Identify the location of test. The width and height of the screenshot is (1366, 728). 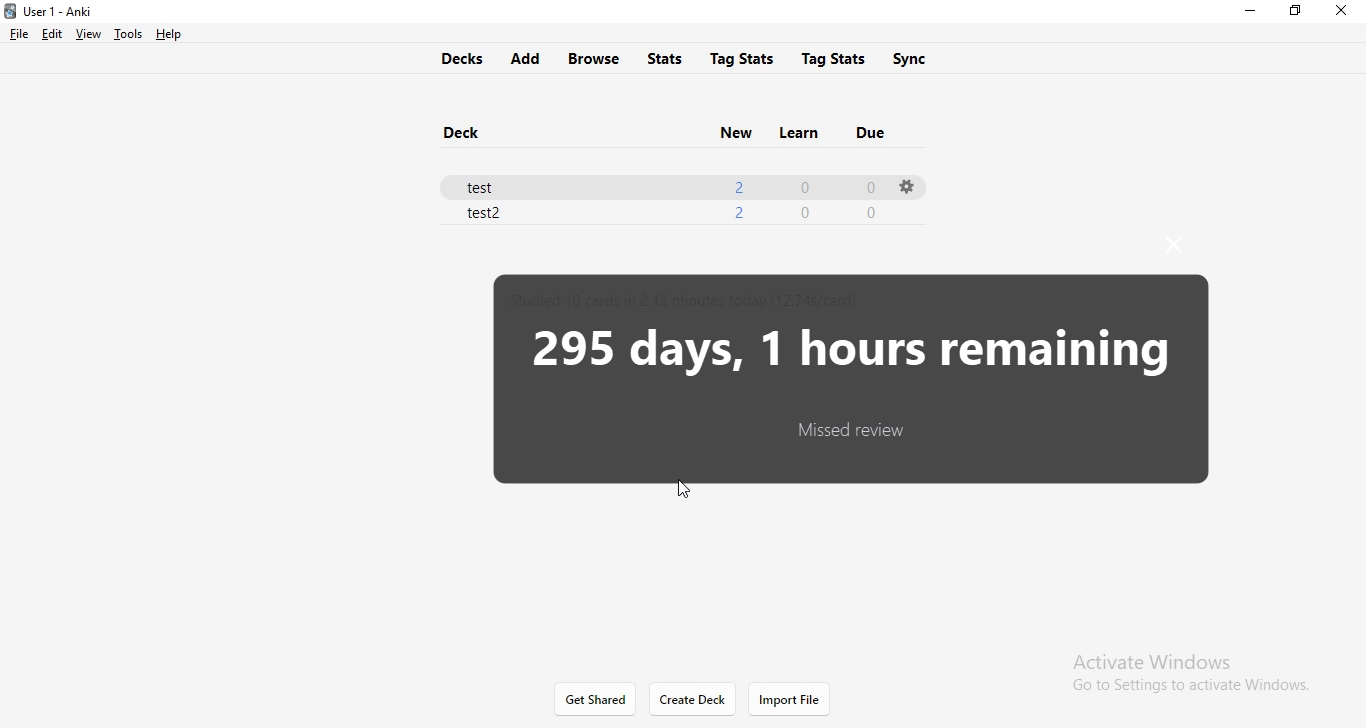
(489, 184).